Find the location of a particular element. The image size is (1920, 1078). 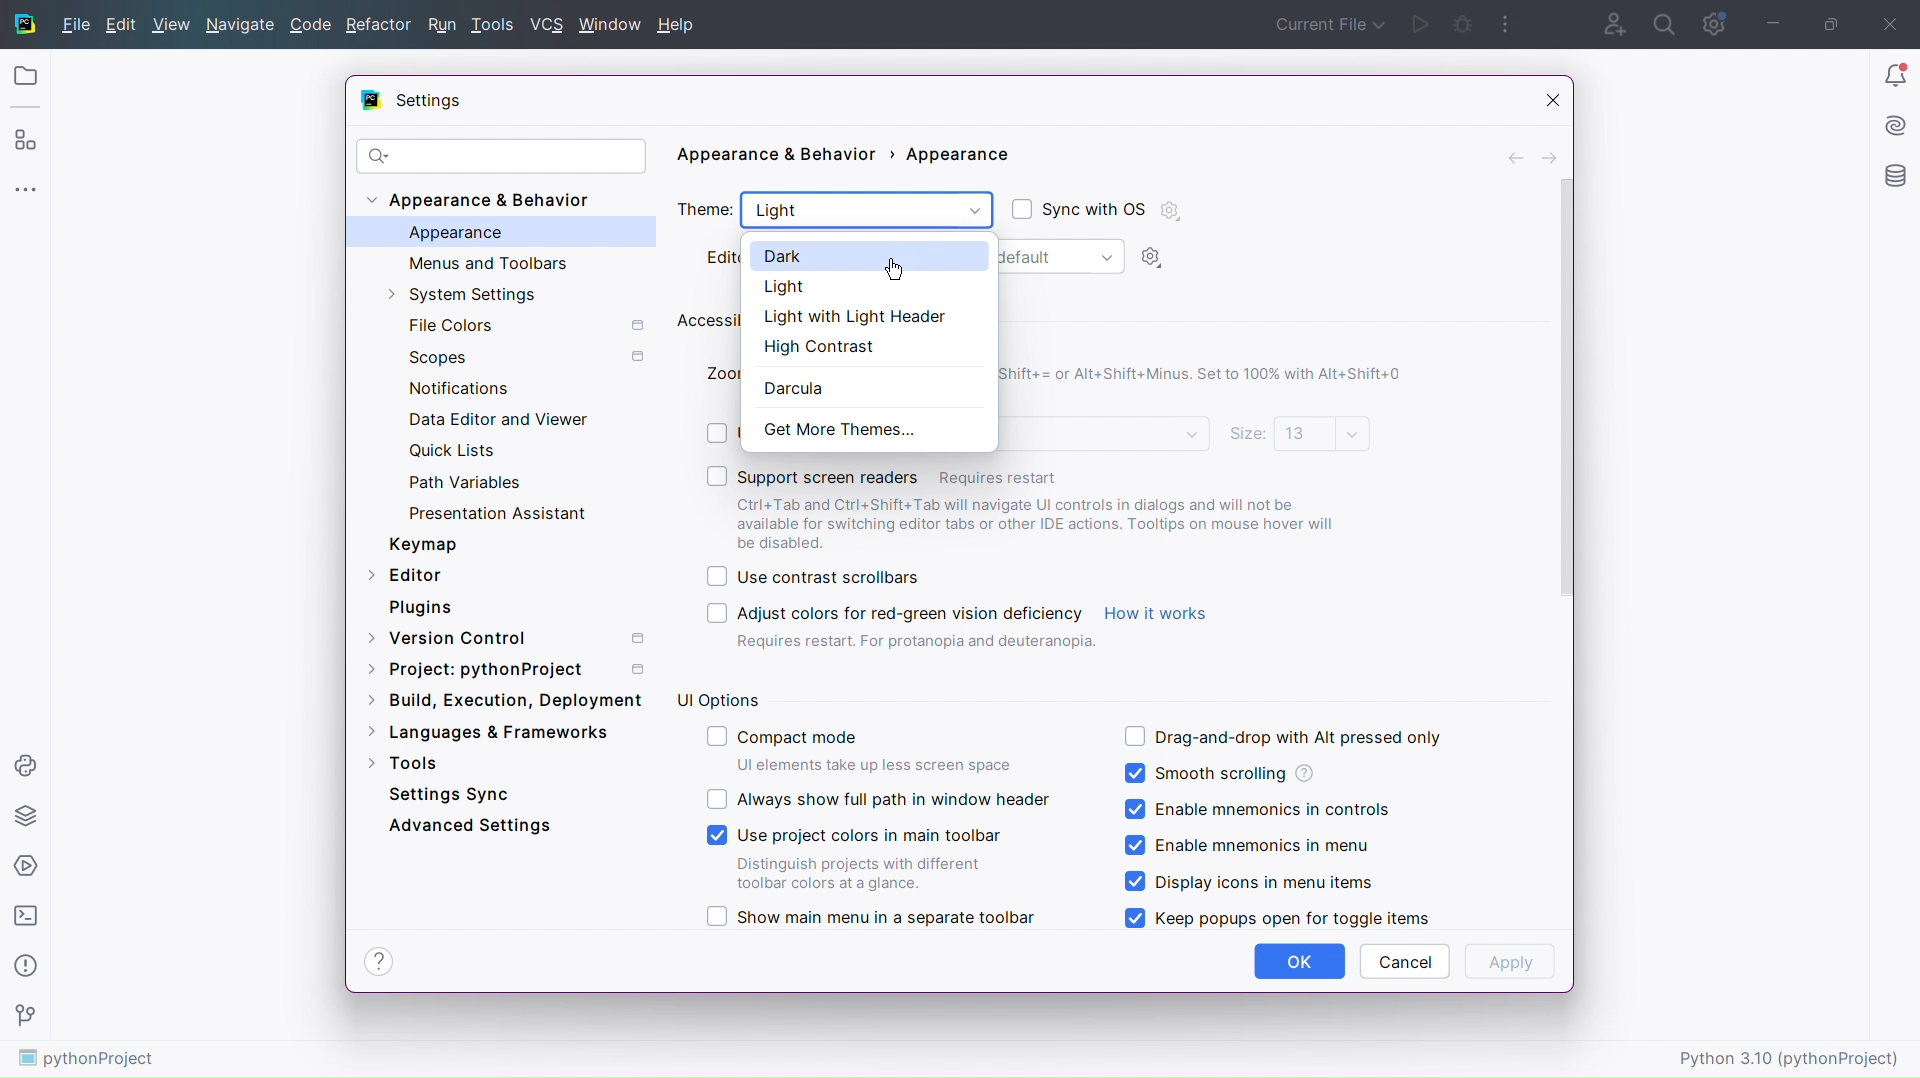

scrollbar is located at coordinates (1561, 387).